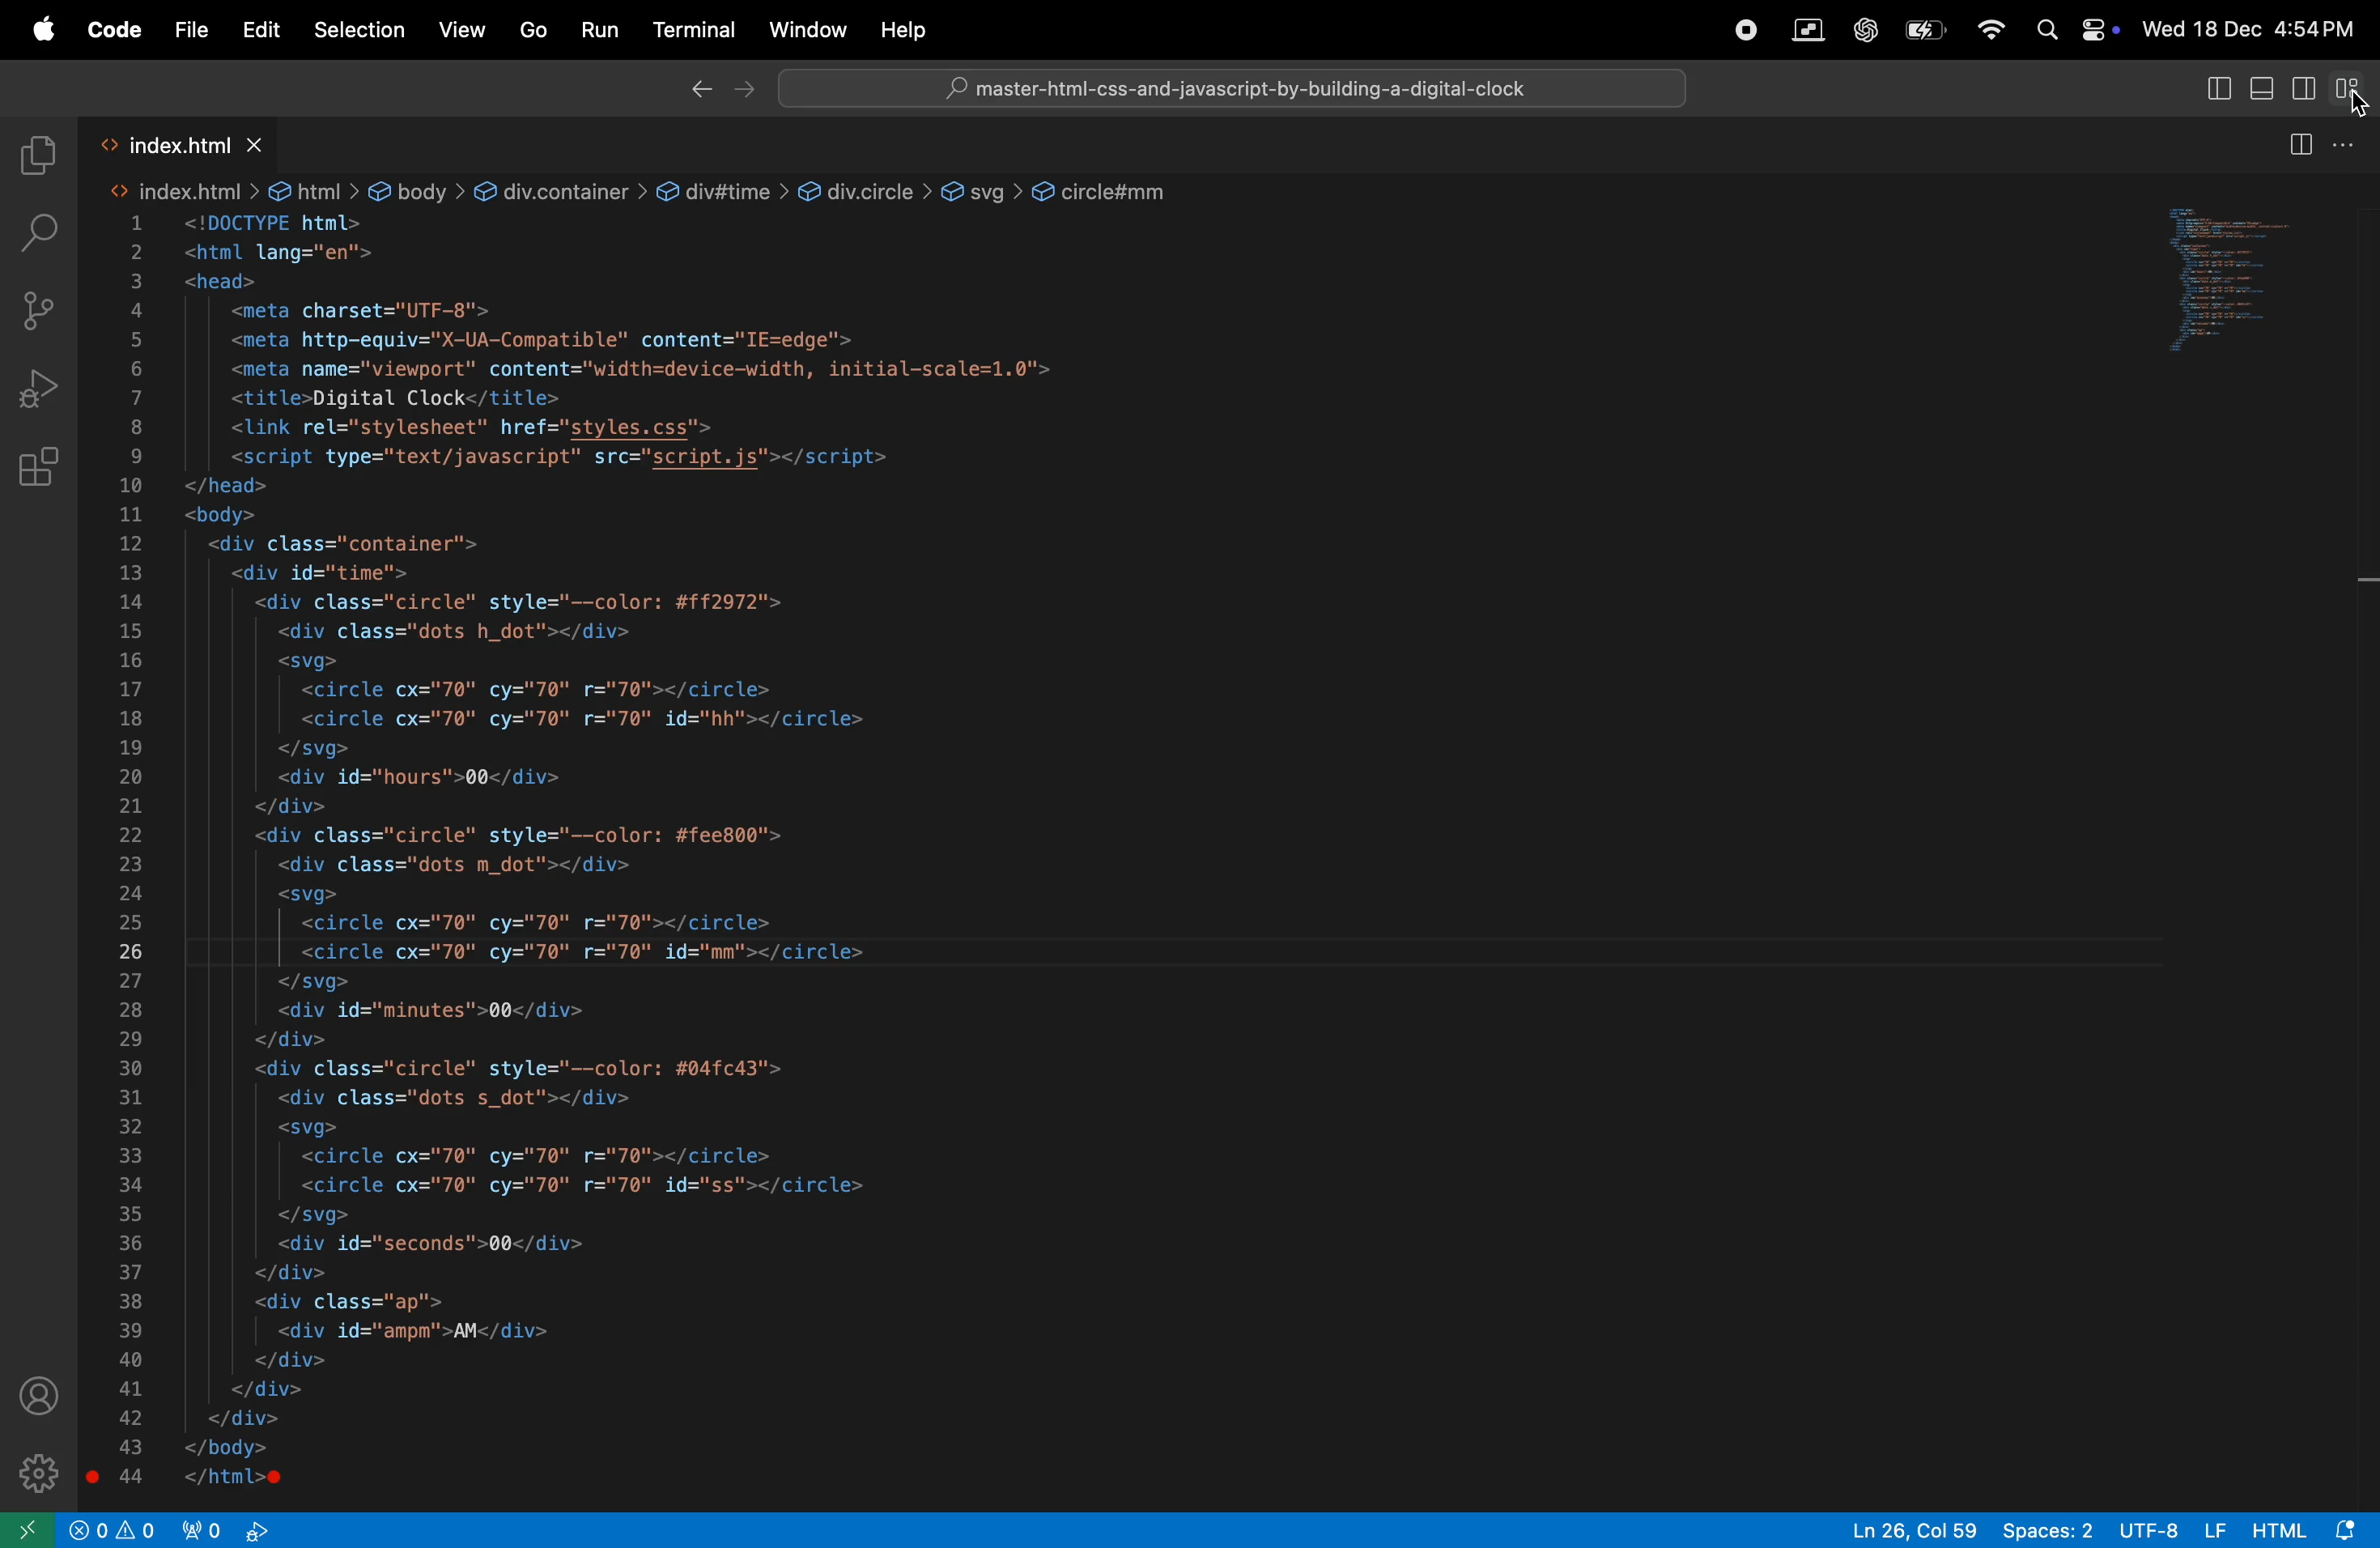  Describe the element at coordinates (261, 32) in the screenshot. I see `Edit` at that location.